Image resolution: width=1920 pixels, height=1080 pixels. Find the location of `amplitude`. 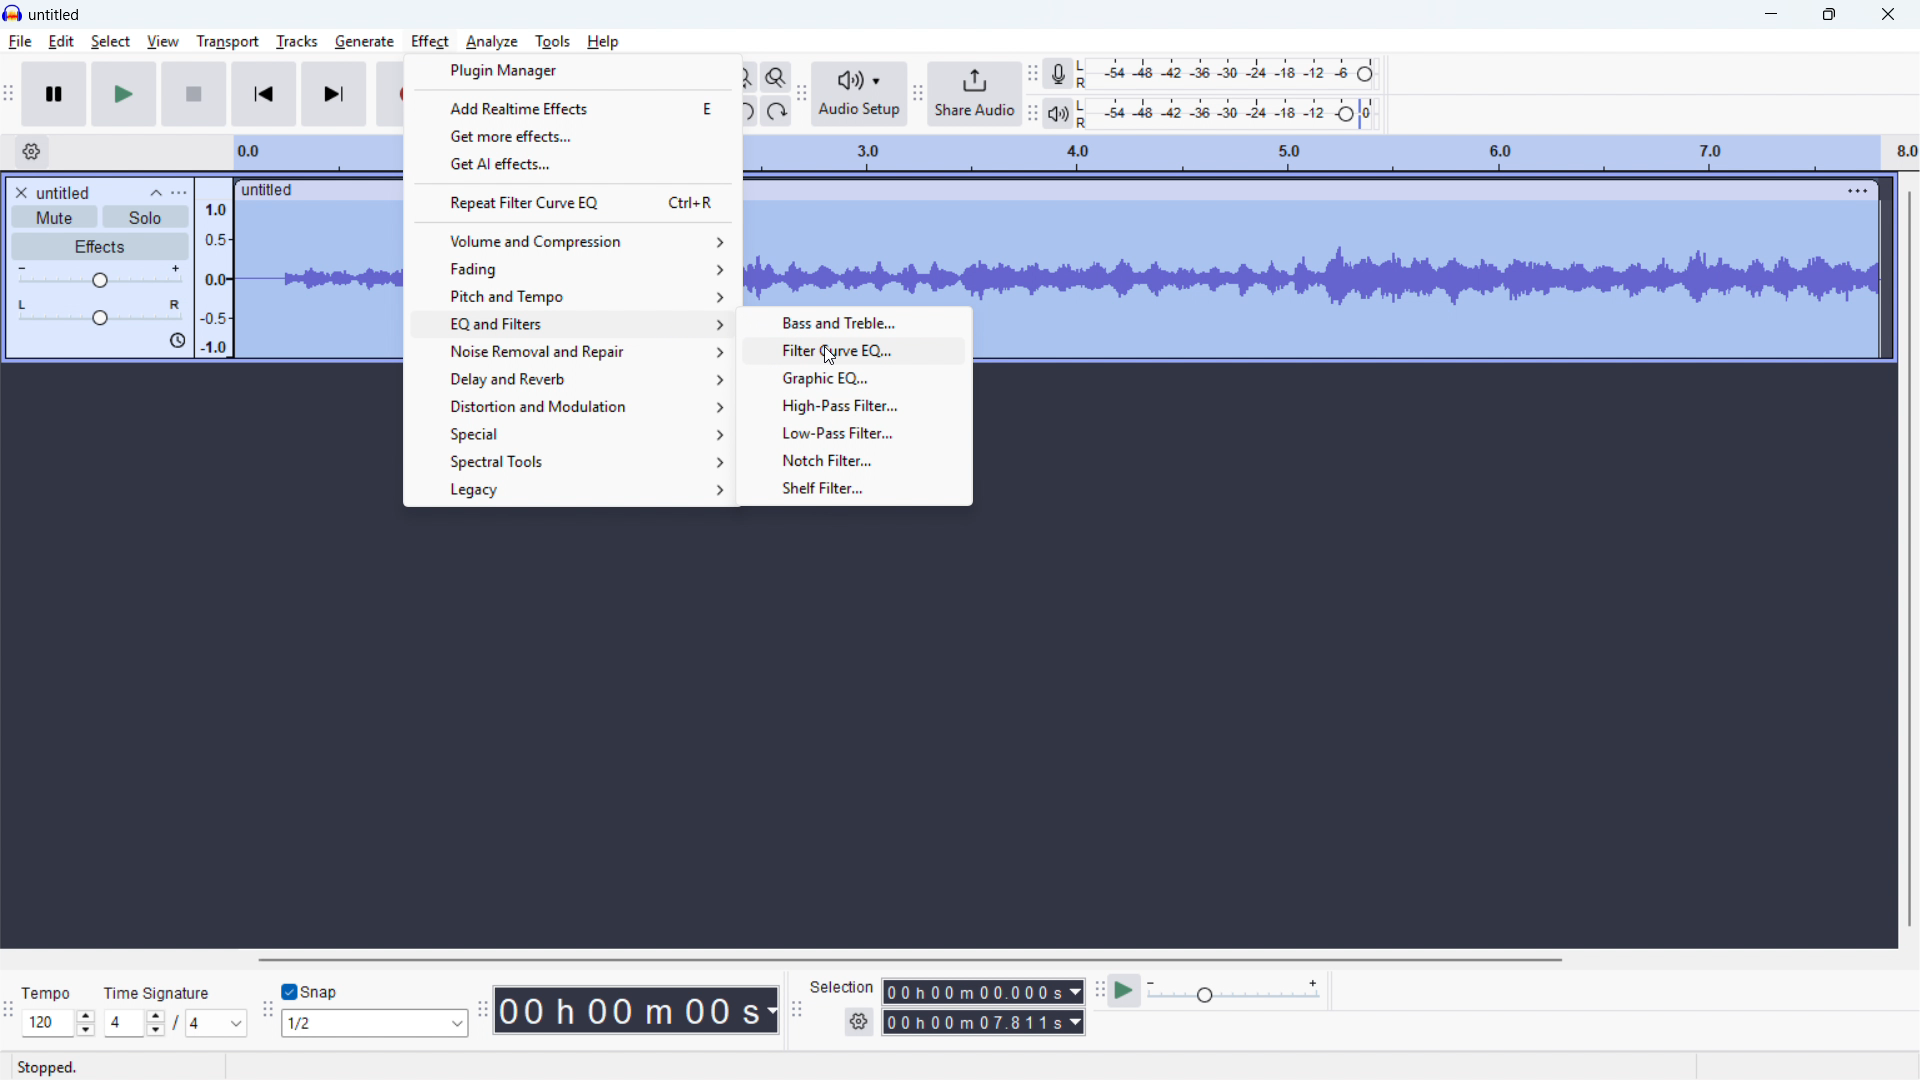

amplitude is located at coordinates (214, 268).